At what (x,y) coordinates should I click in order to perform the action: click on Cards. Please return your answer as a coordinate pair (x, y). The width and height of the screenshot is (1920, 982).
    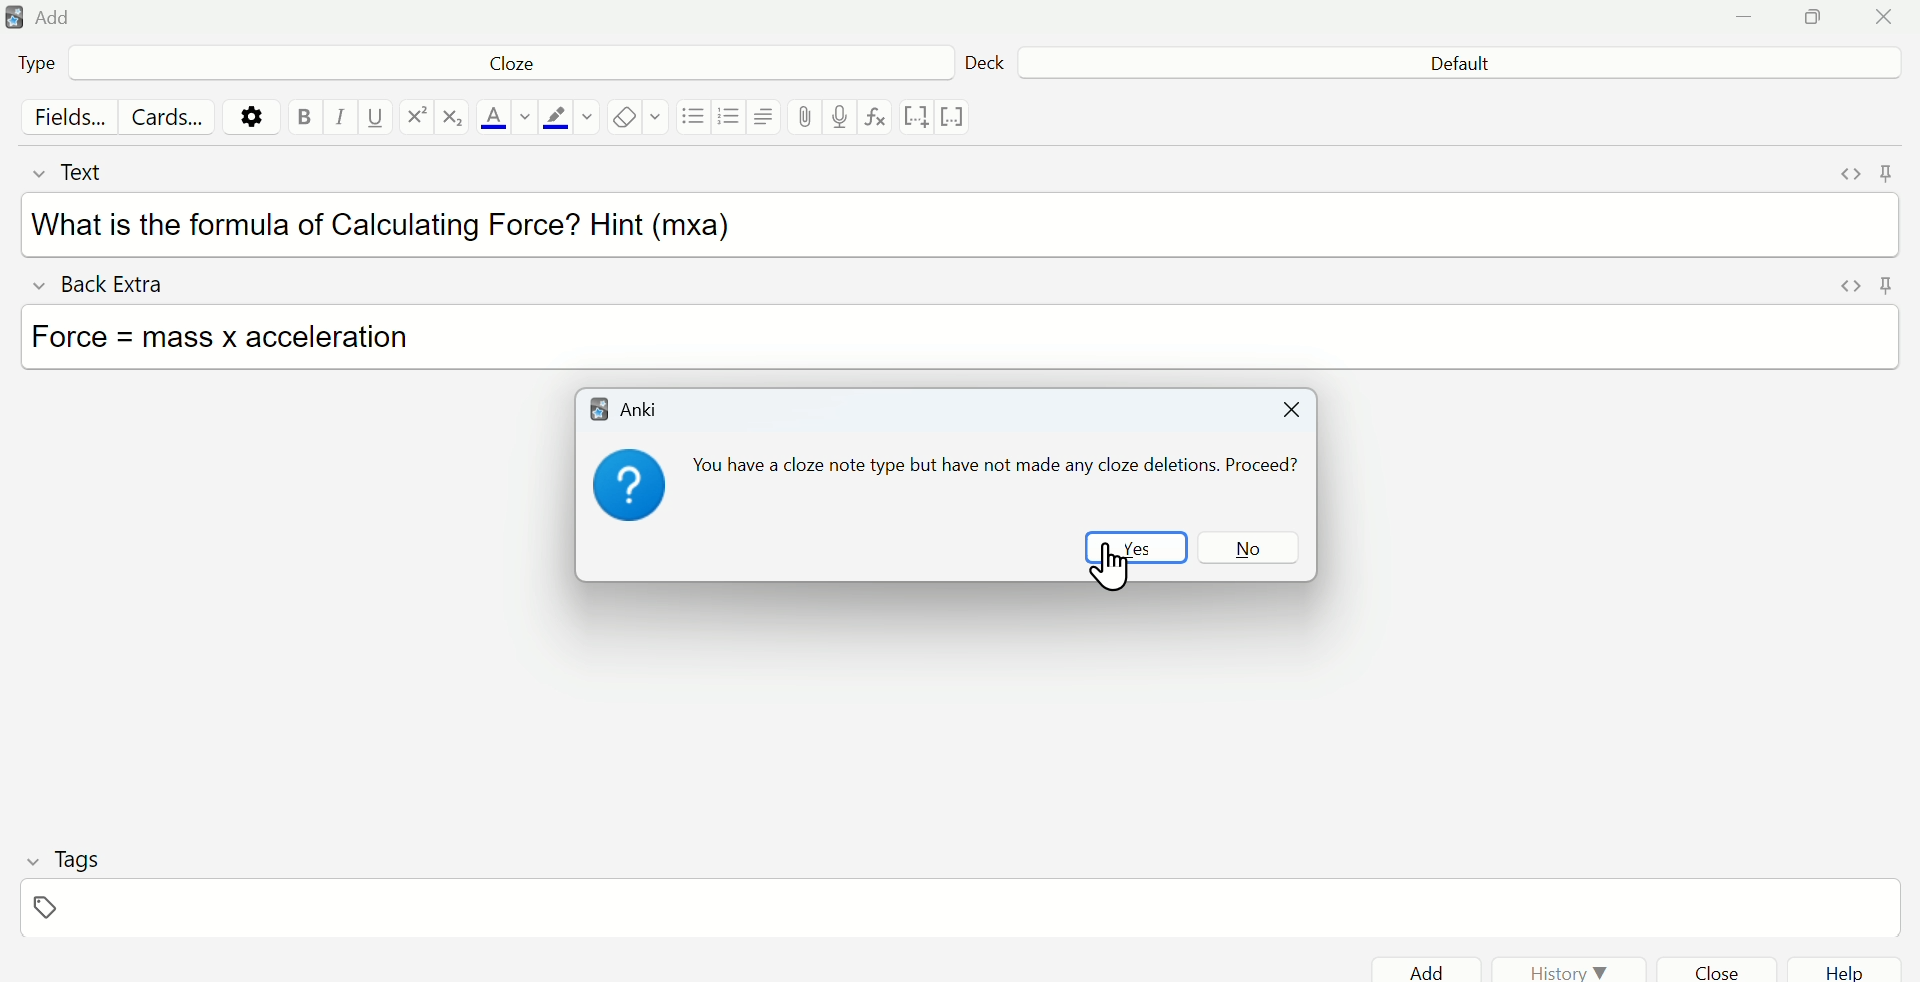
    Looking at the image, I should click on (169, 118).